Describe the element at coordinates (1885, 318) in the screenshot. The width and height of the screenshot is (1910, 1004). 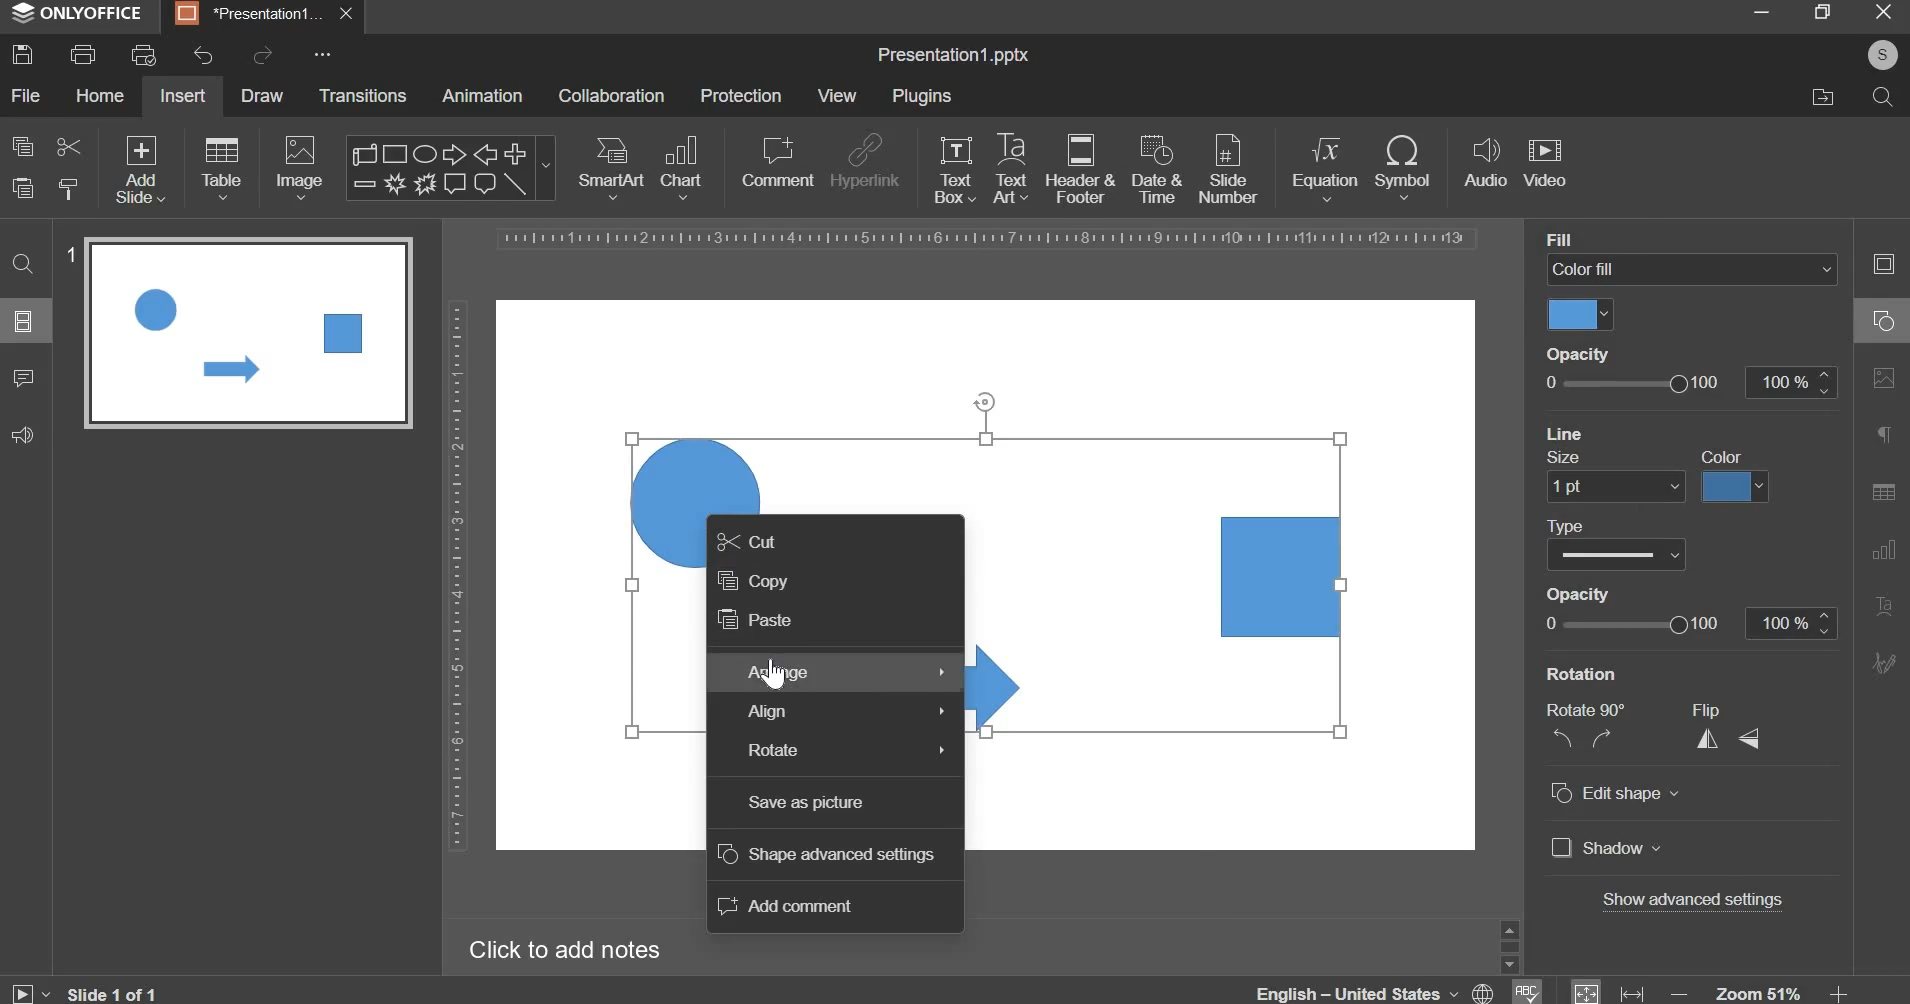
I see `shape setting` at that location.